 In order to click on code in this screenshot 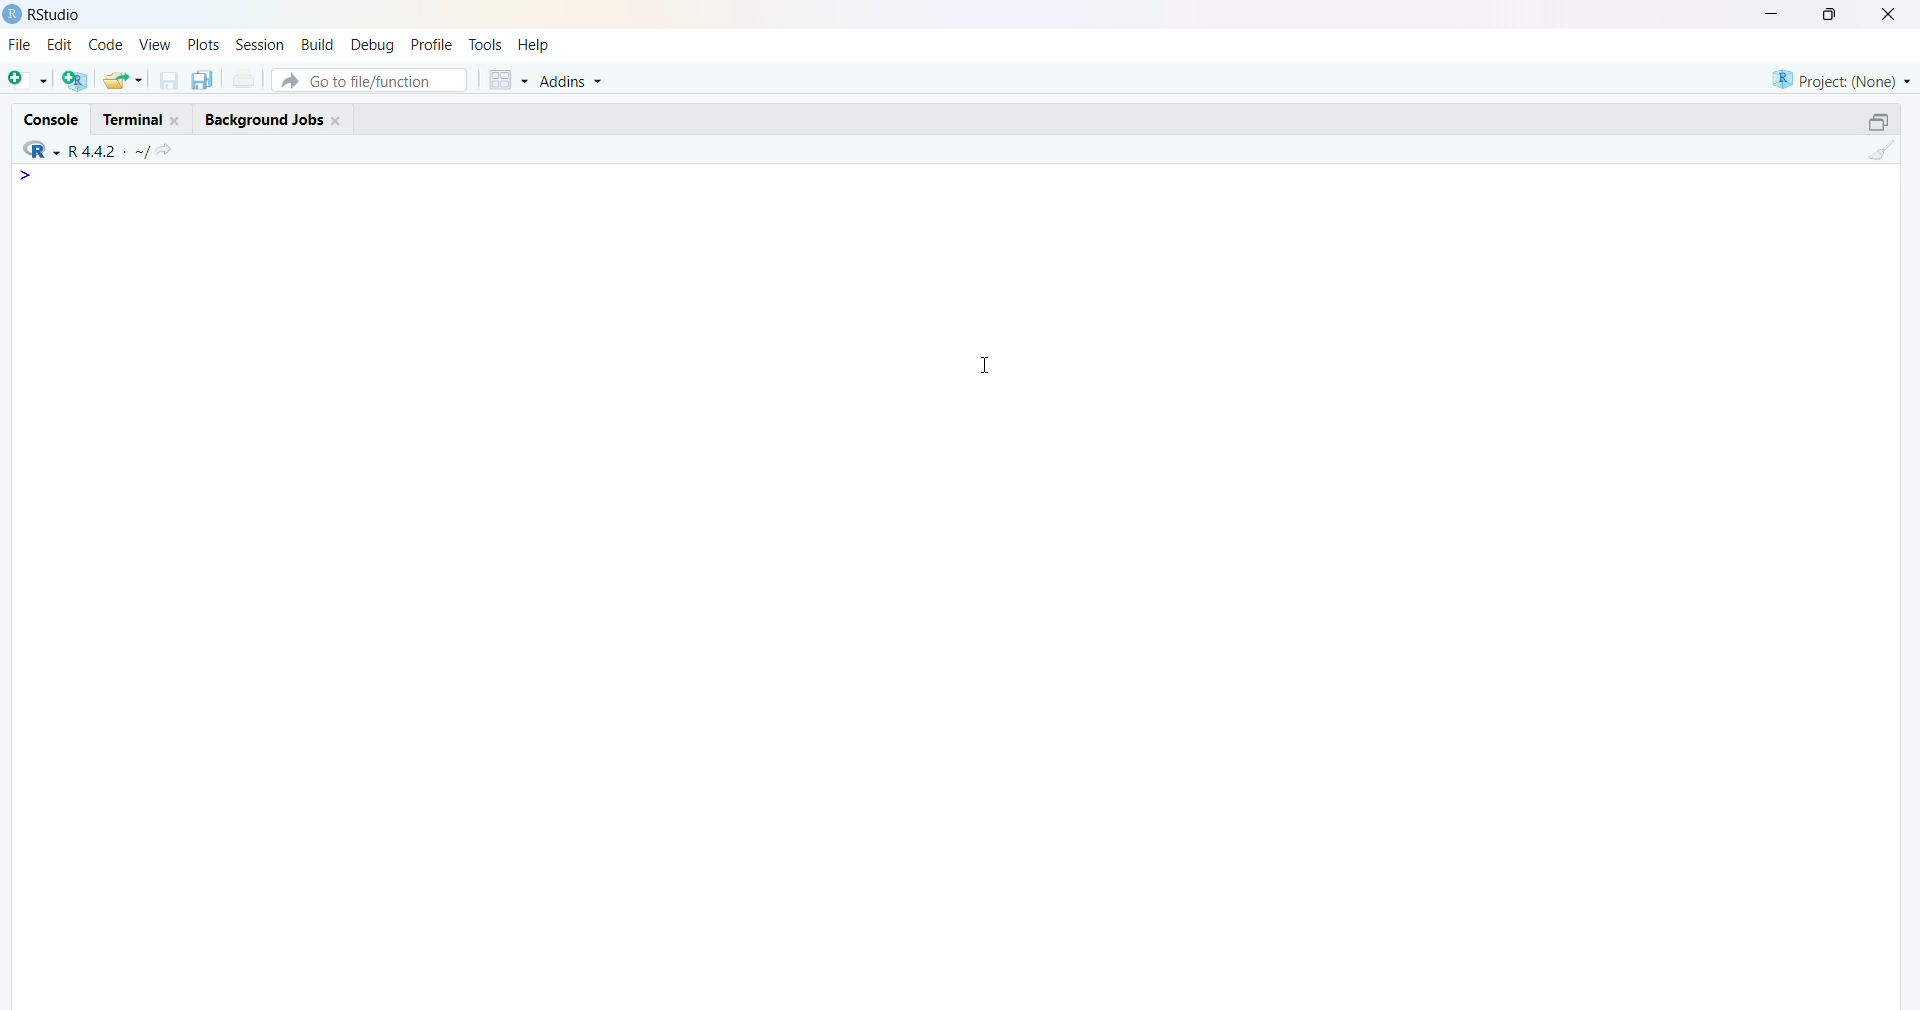, I will do `click(106, 44)`.